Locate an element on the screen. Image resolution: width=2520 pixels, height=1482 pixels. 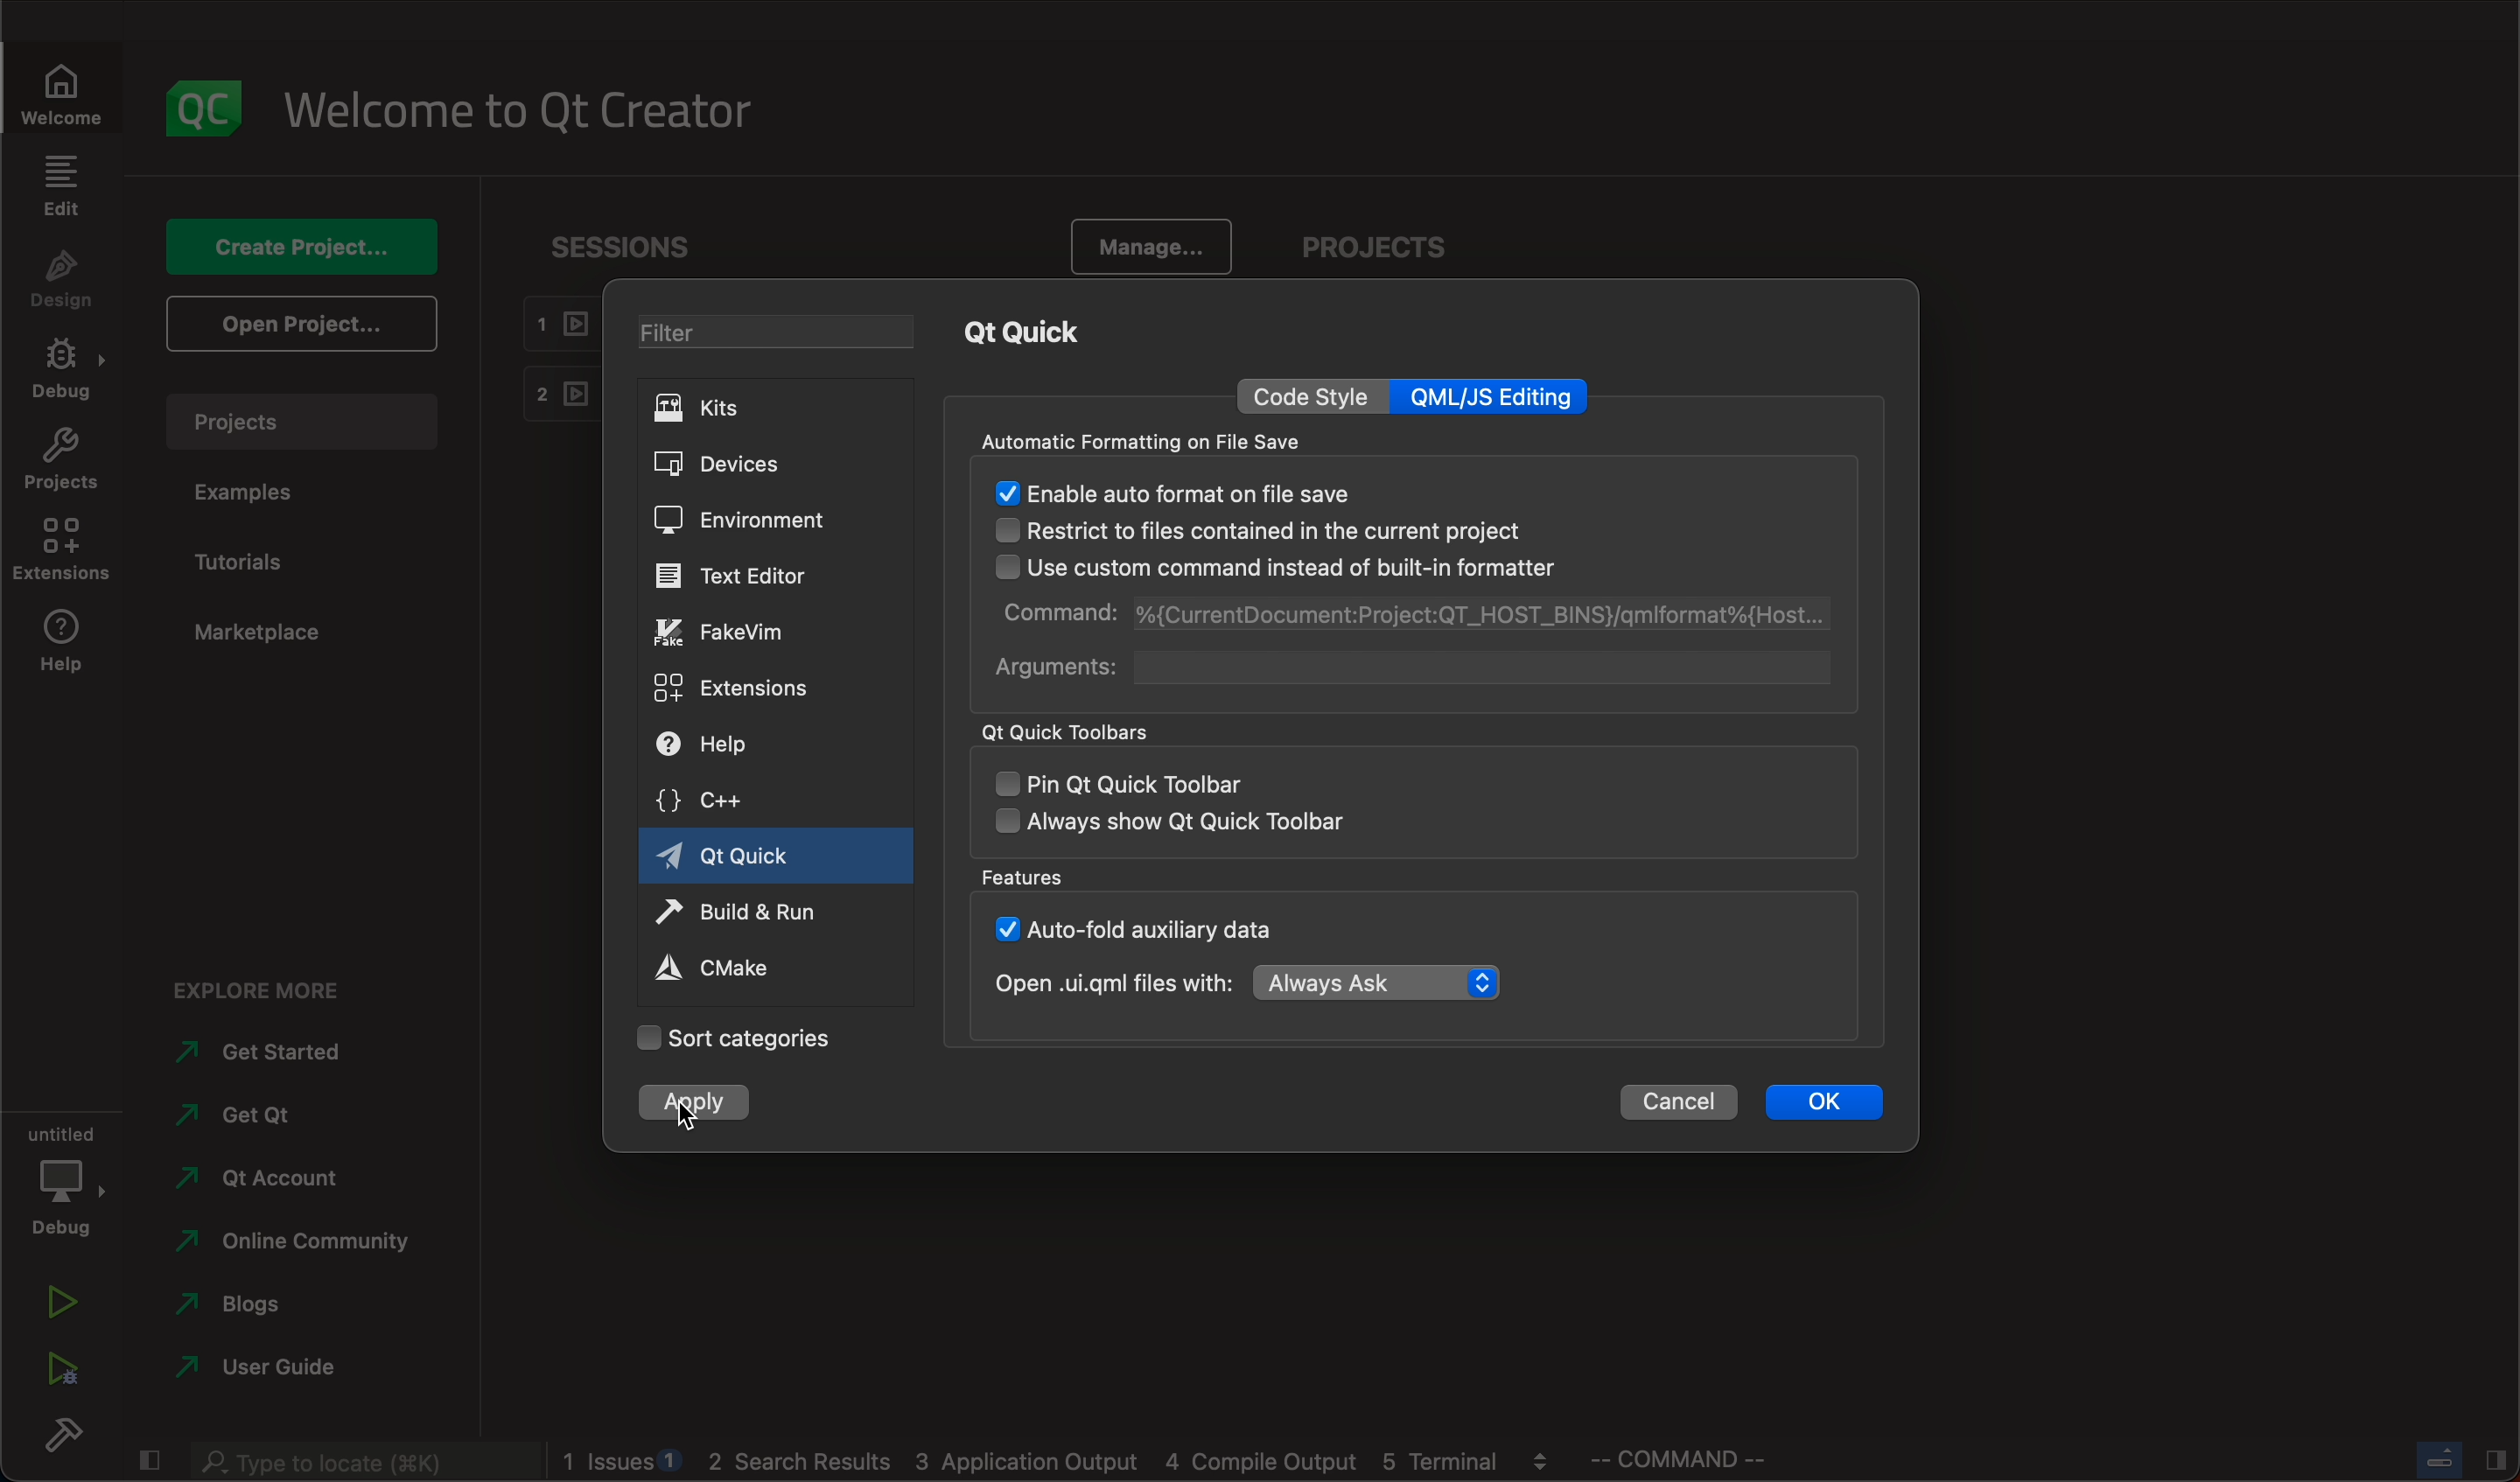
close slide bar is located at coordinates (2456, 1458).